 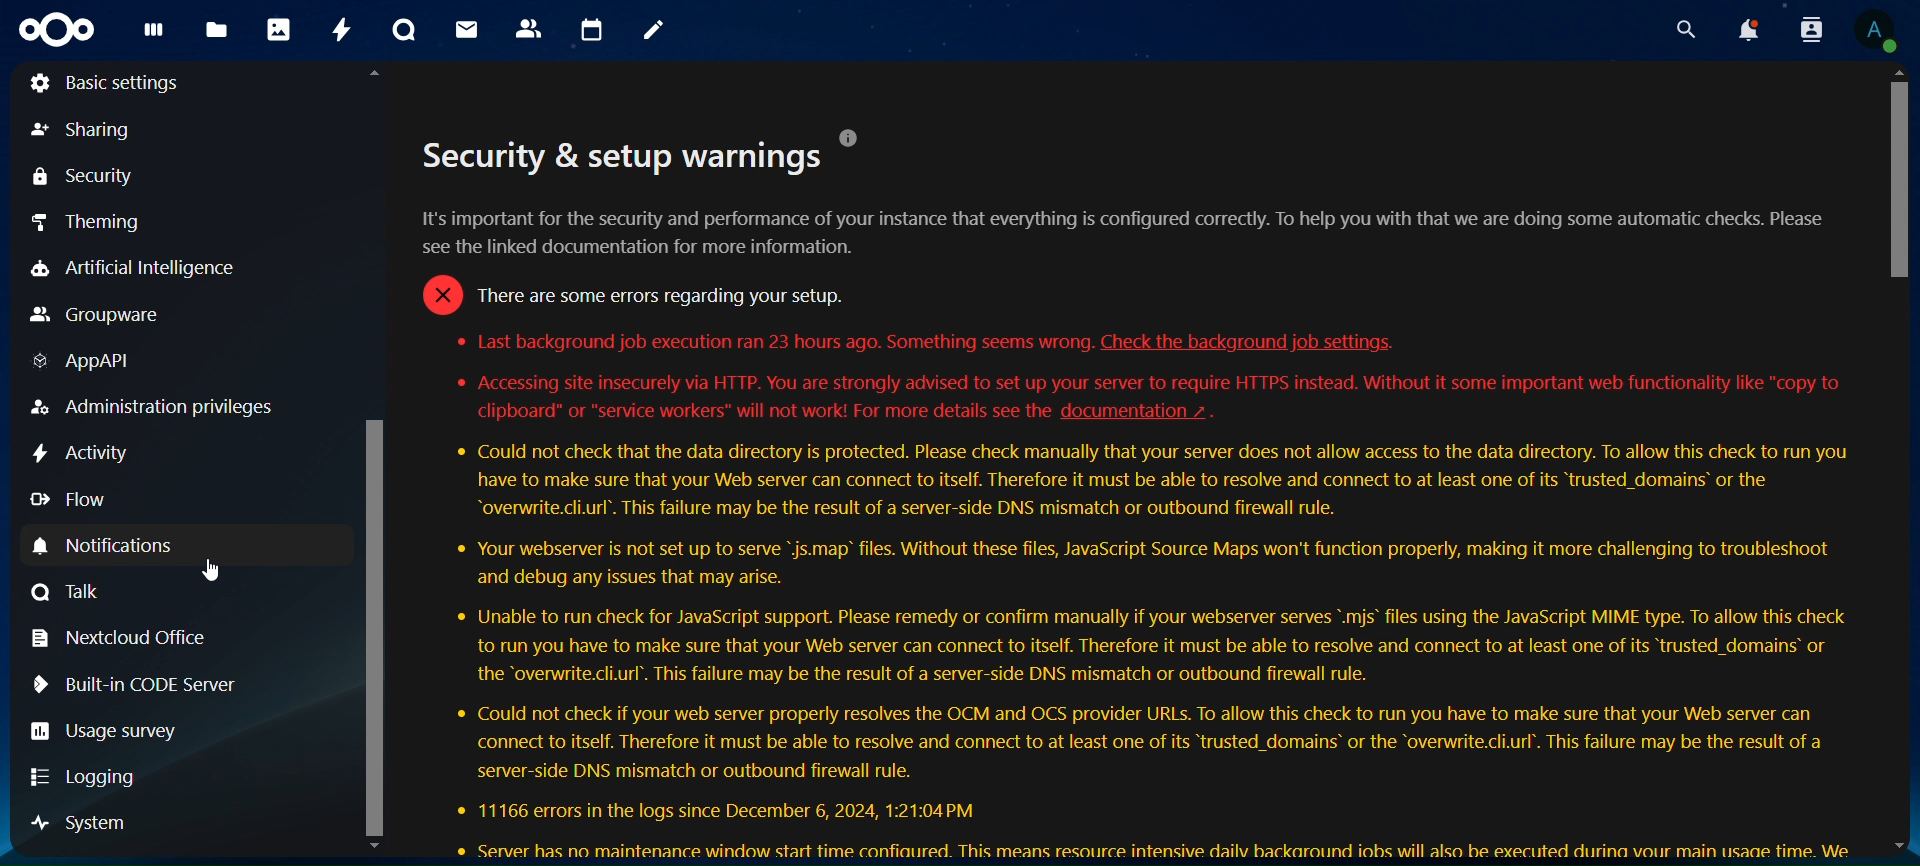 What do you see at coordinates (59, 30) in the screenshot?
I see `icon` at bounding box center [59, 30].